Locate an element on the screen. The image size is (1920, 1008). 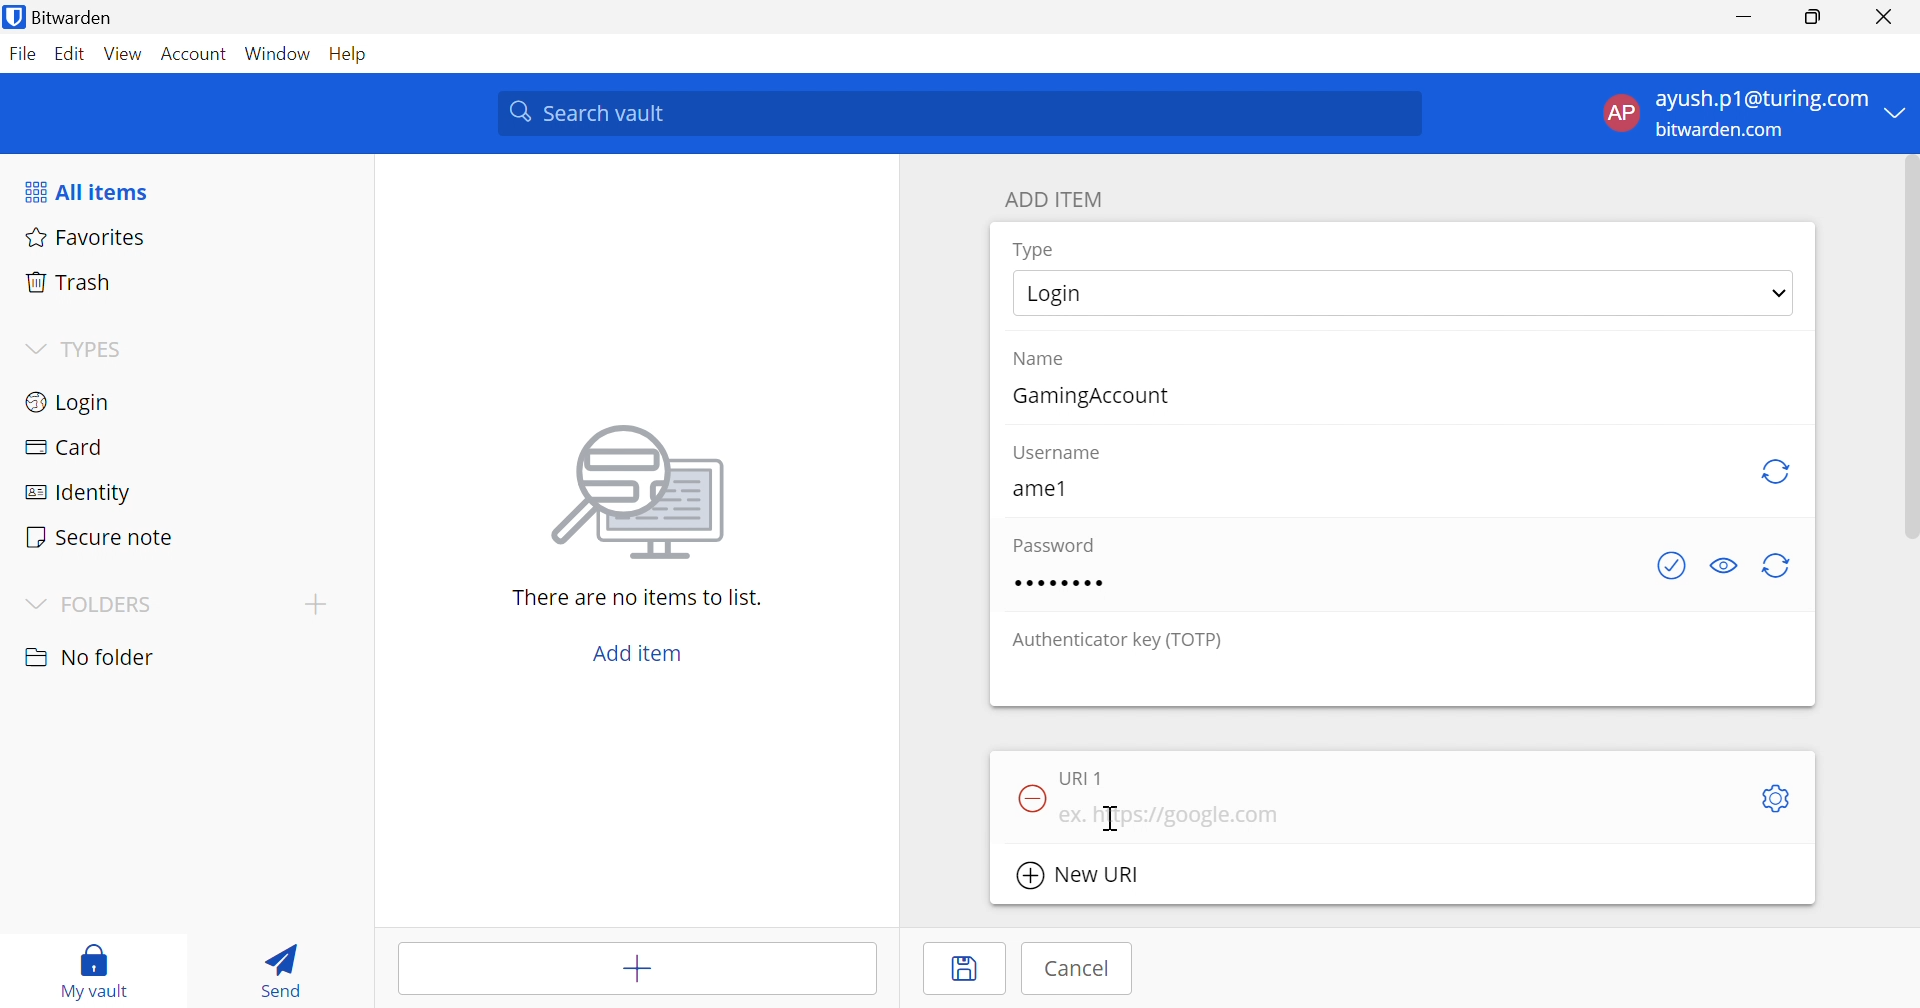
All items is located at coordinates (85, 192).